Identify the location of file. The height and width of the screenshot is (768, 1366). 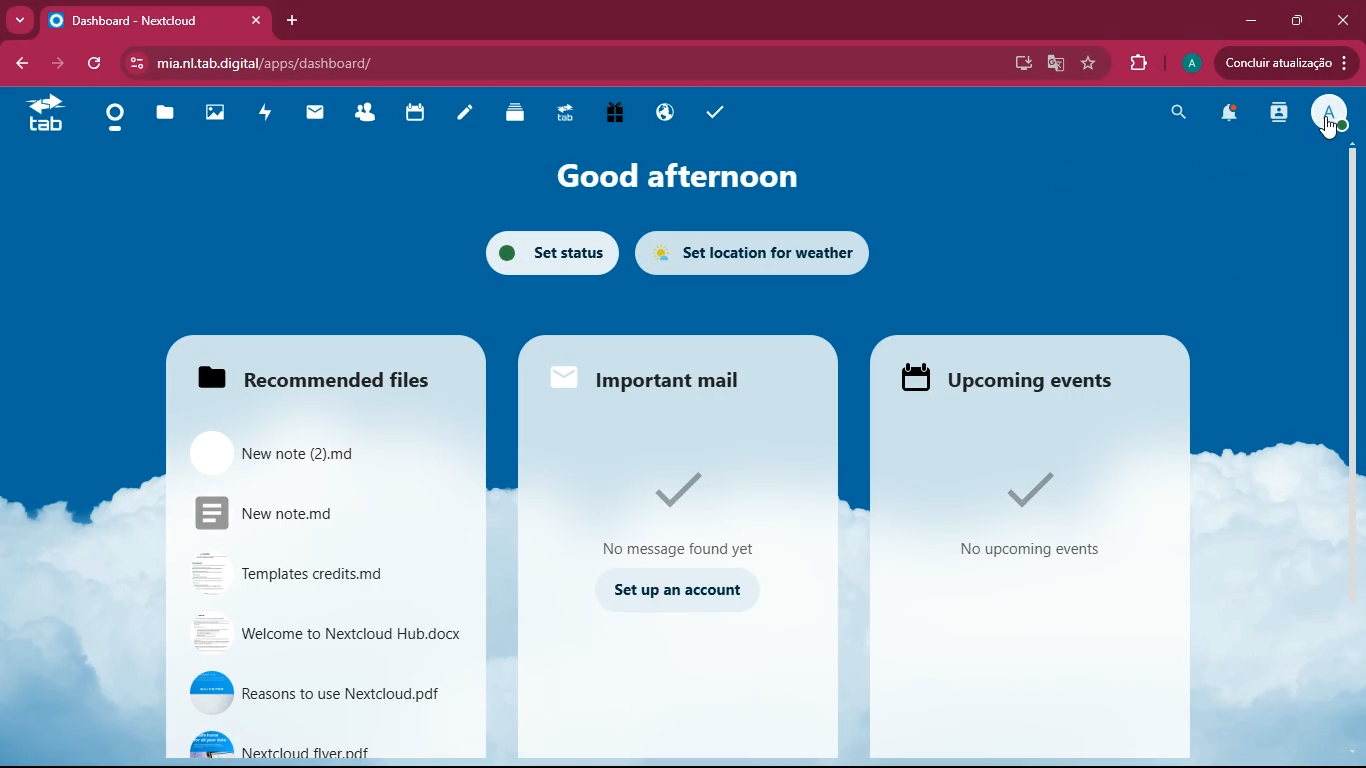
(324, 633).